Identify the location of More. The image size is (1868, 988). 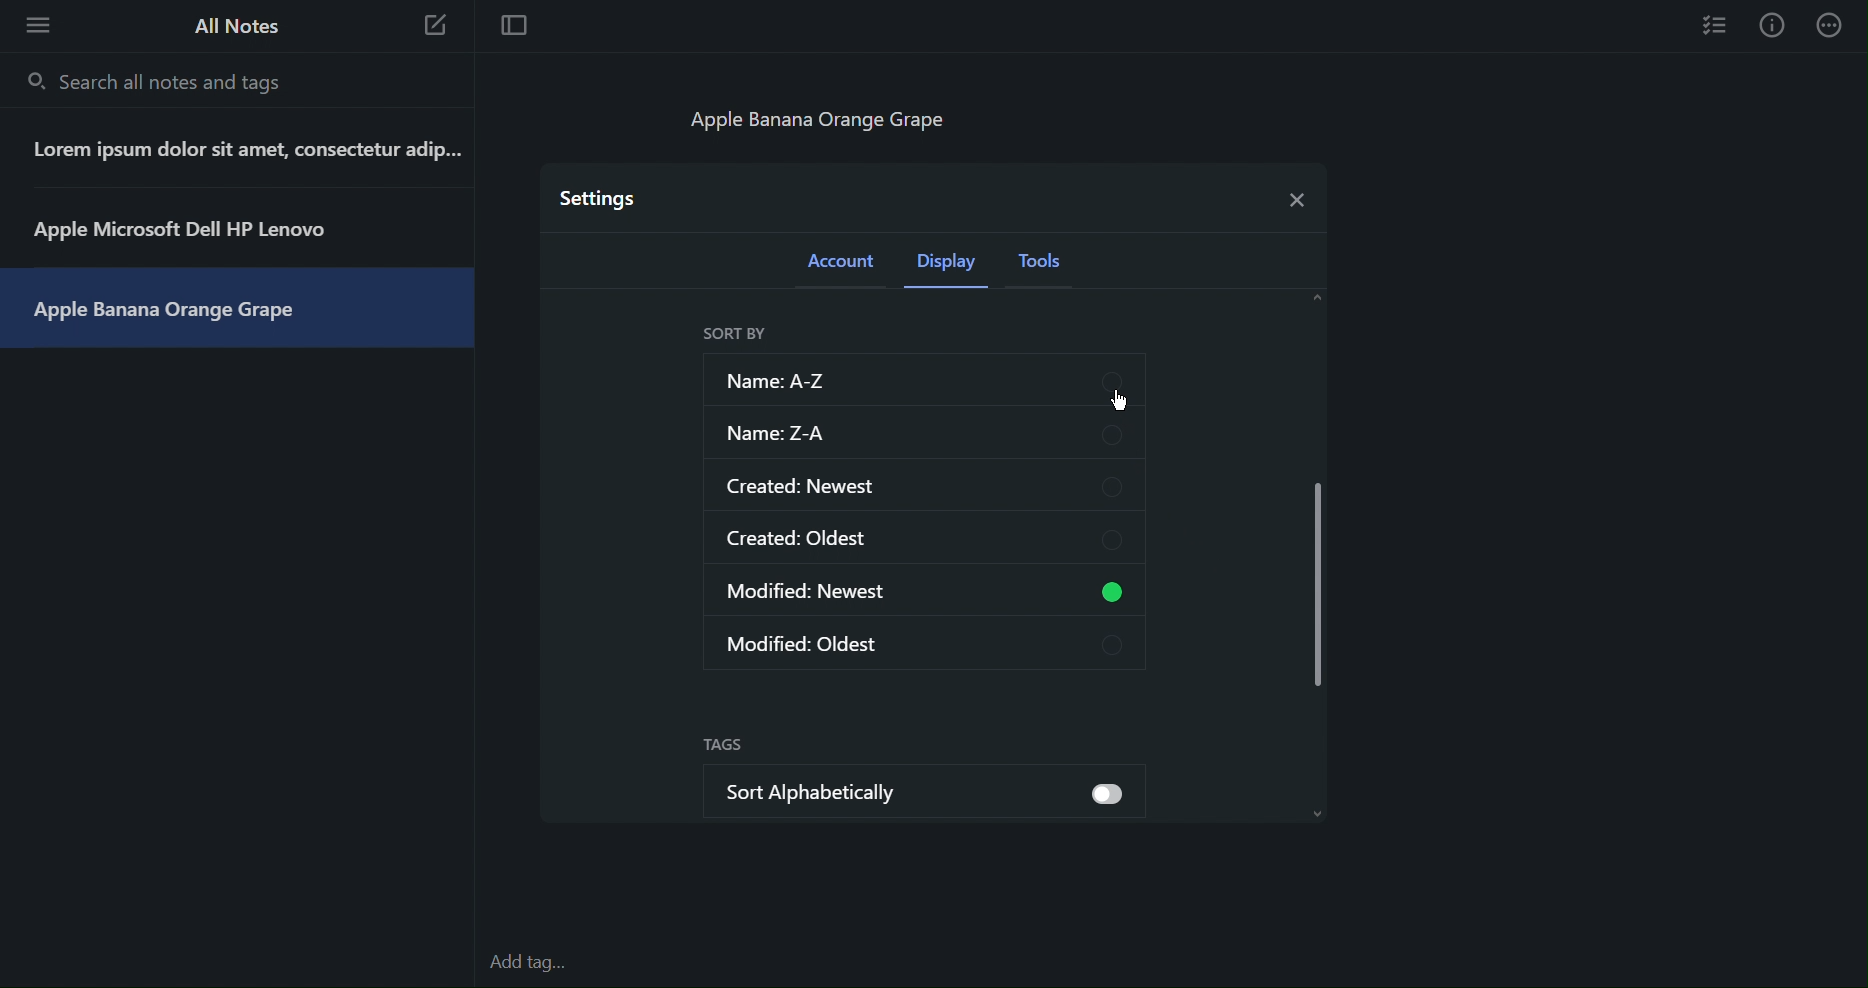
(1832, 25).